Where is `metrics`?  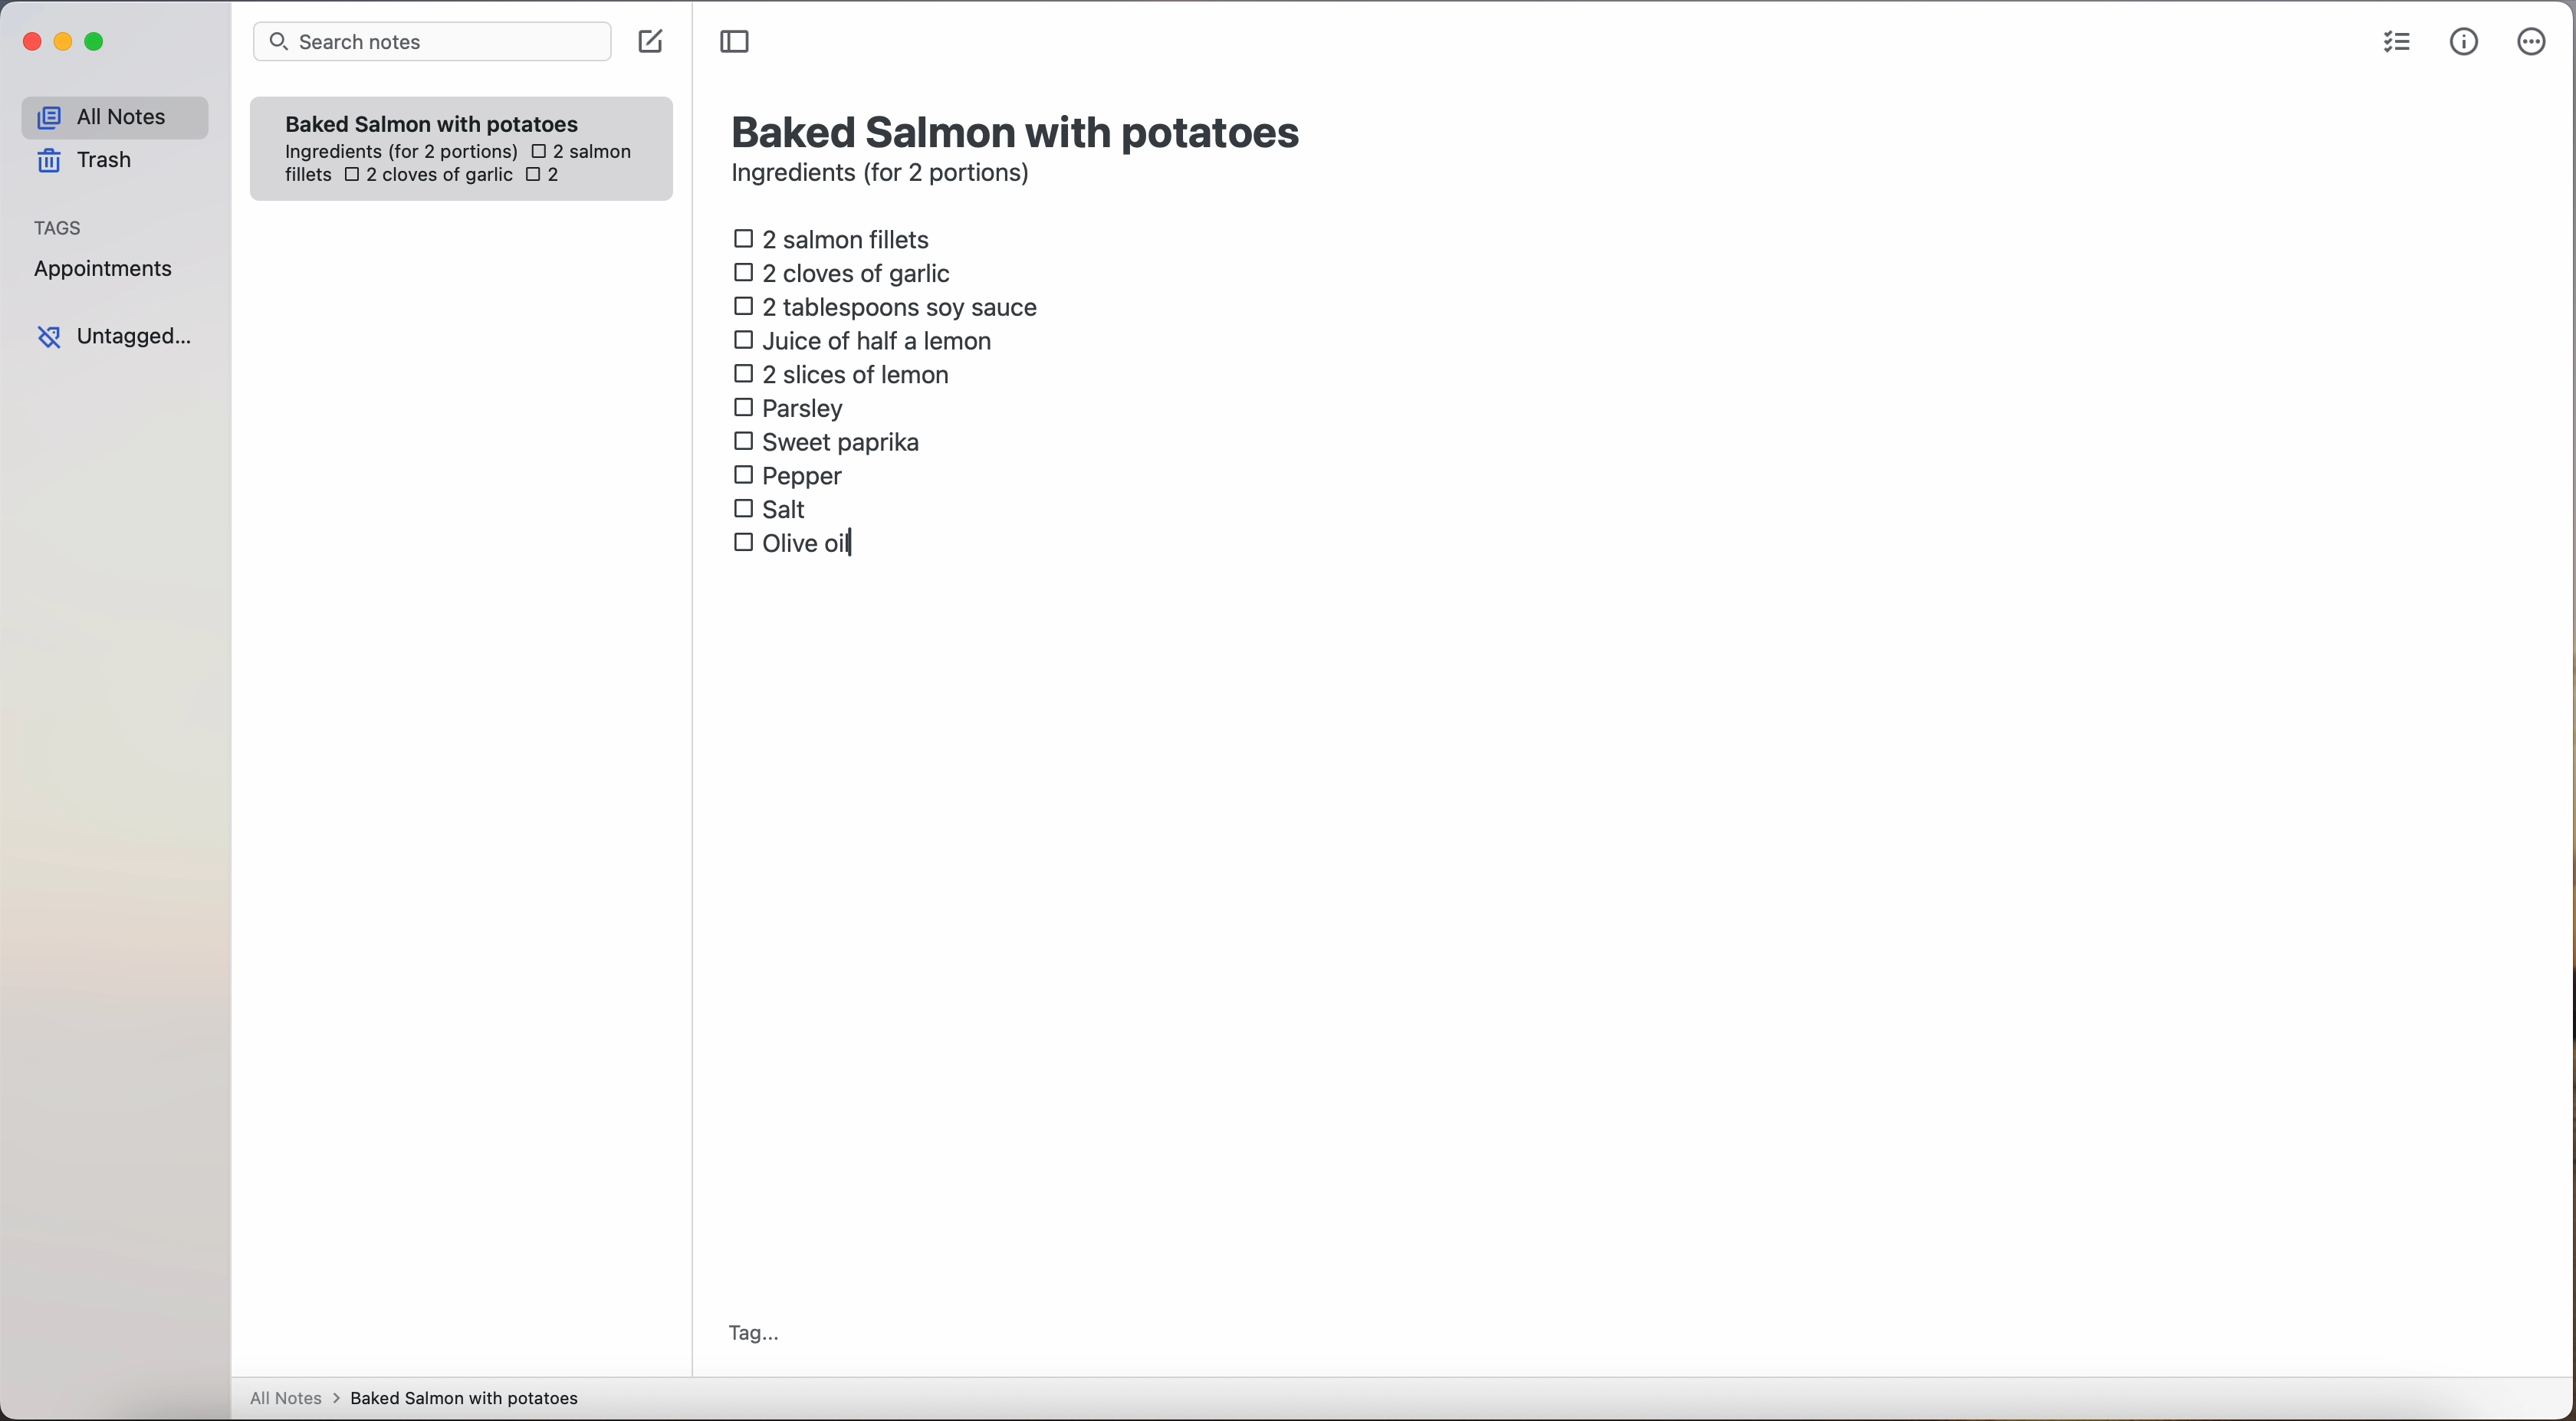 metrics is located at coordinates (2465, 41).